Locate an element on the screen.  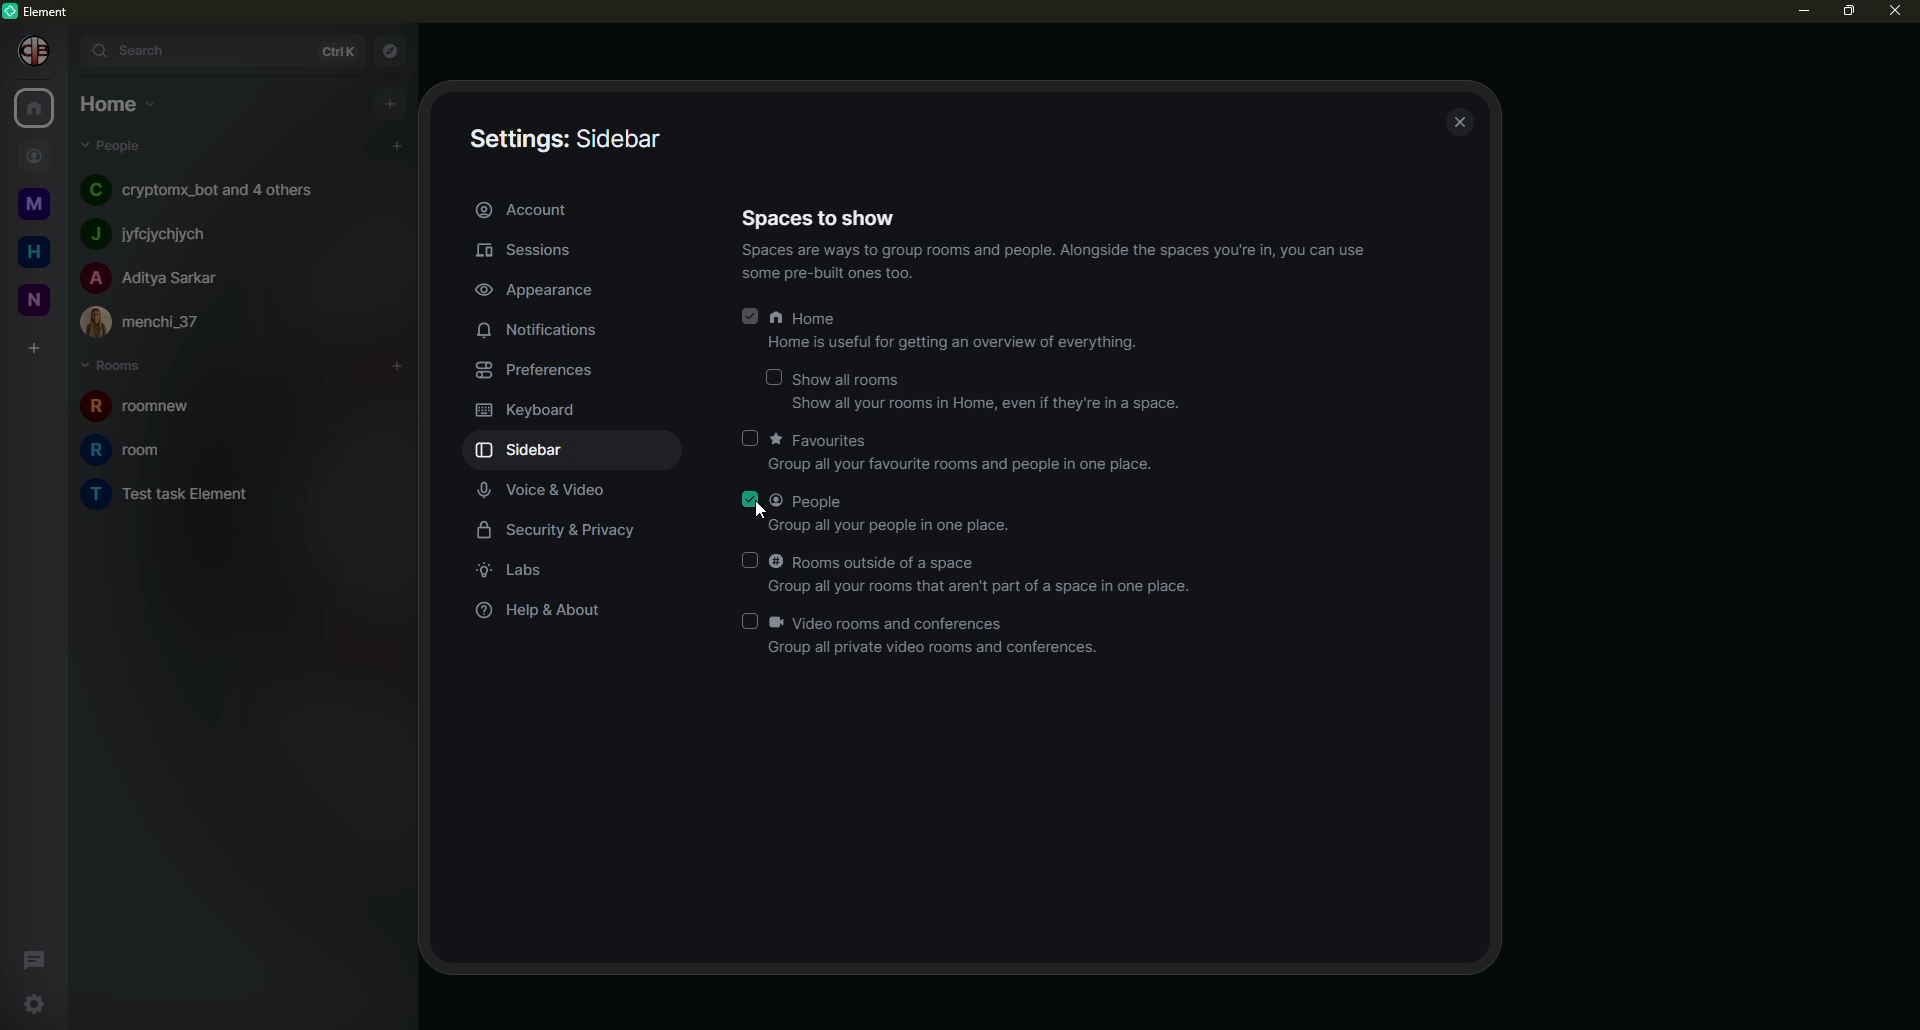
people is located at coordinates (896, 513).